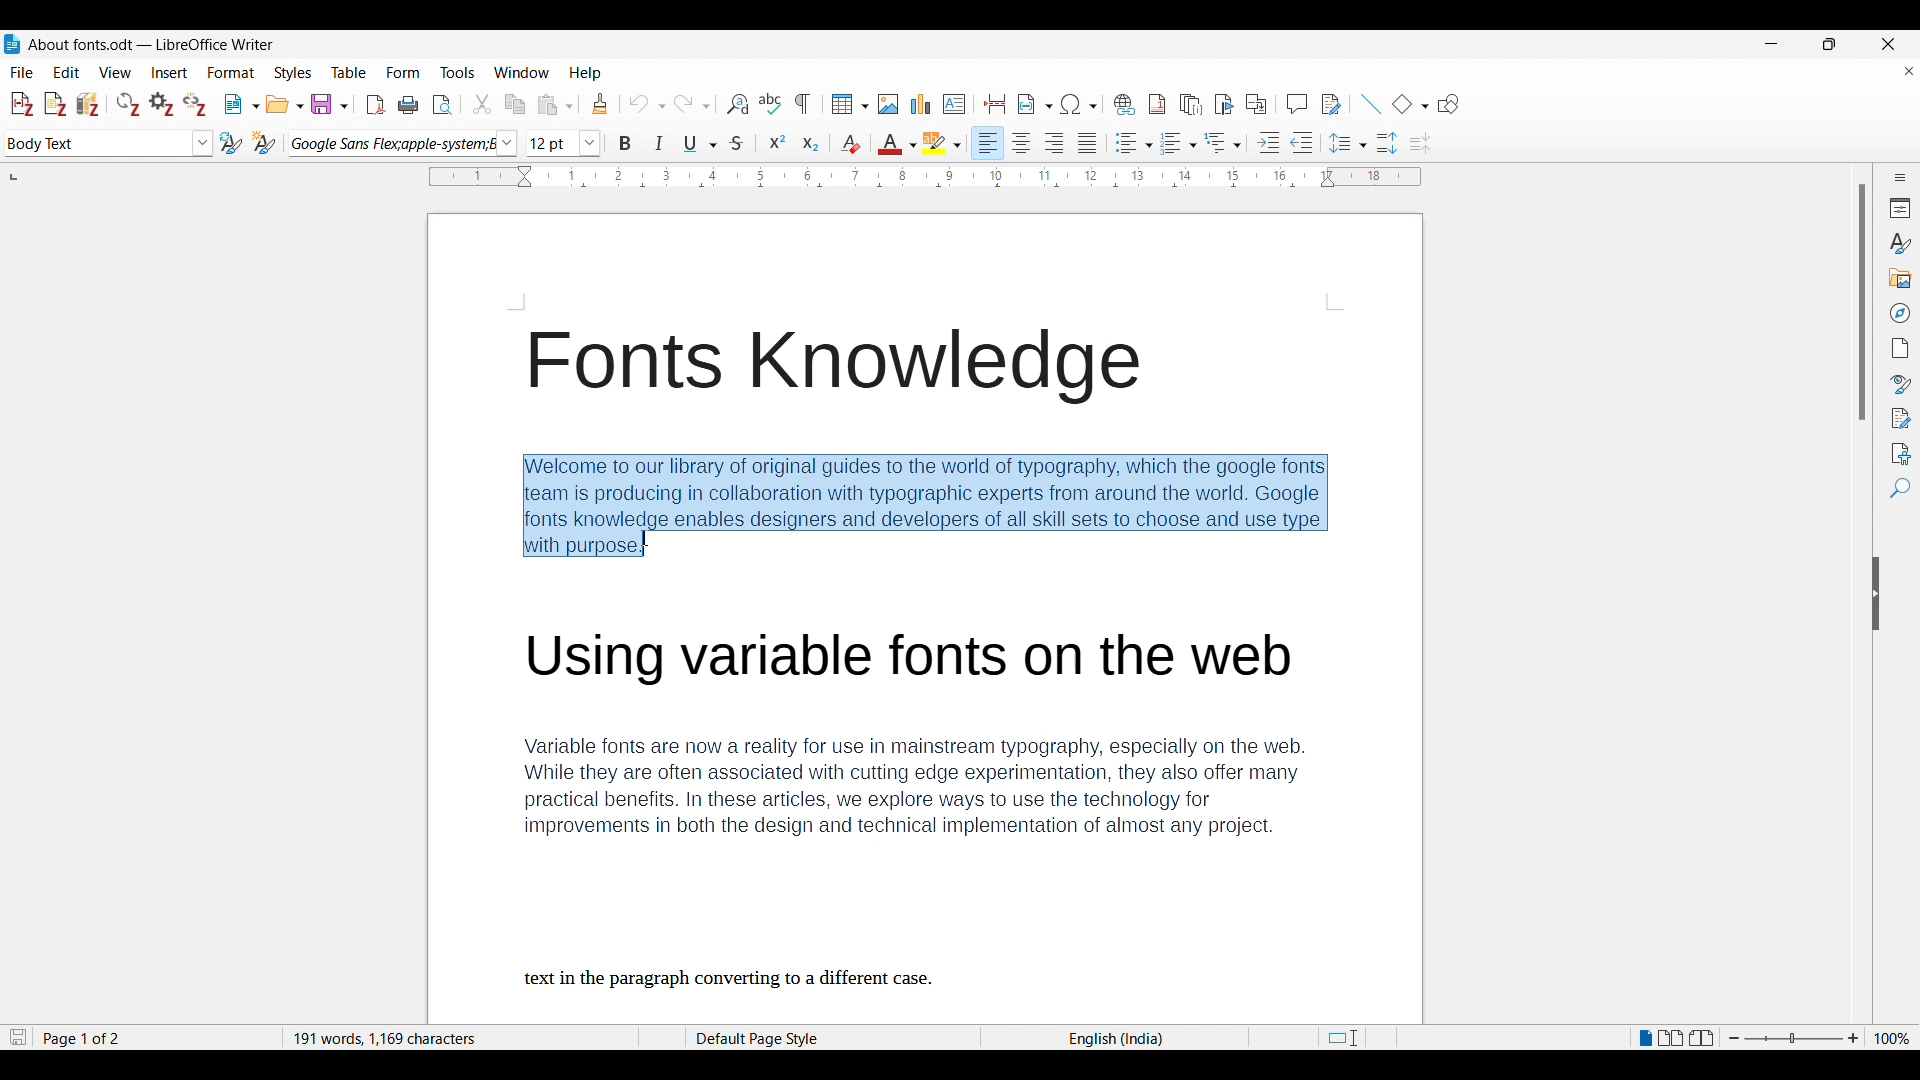 The height and width of the screenshot is (1080, 1920). What do you see at coordinates (1644, 1037) in the screenshot?
I see `Single page view` at bounding box center [1644, 1037].